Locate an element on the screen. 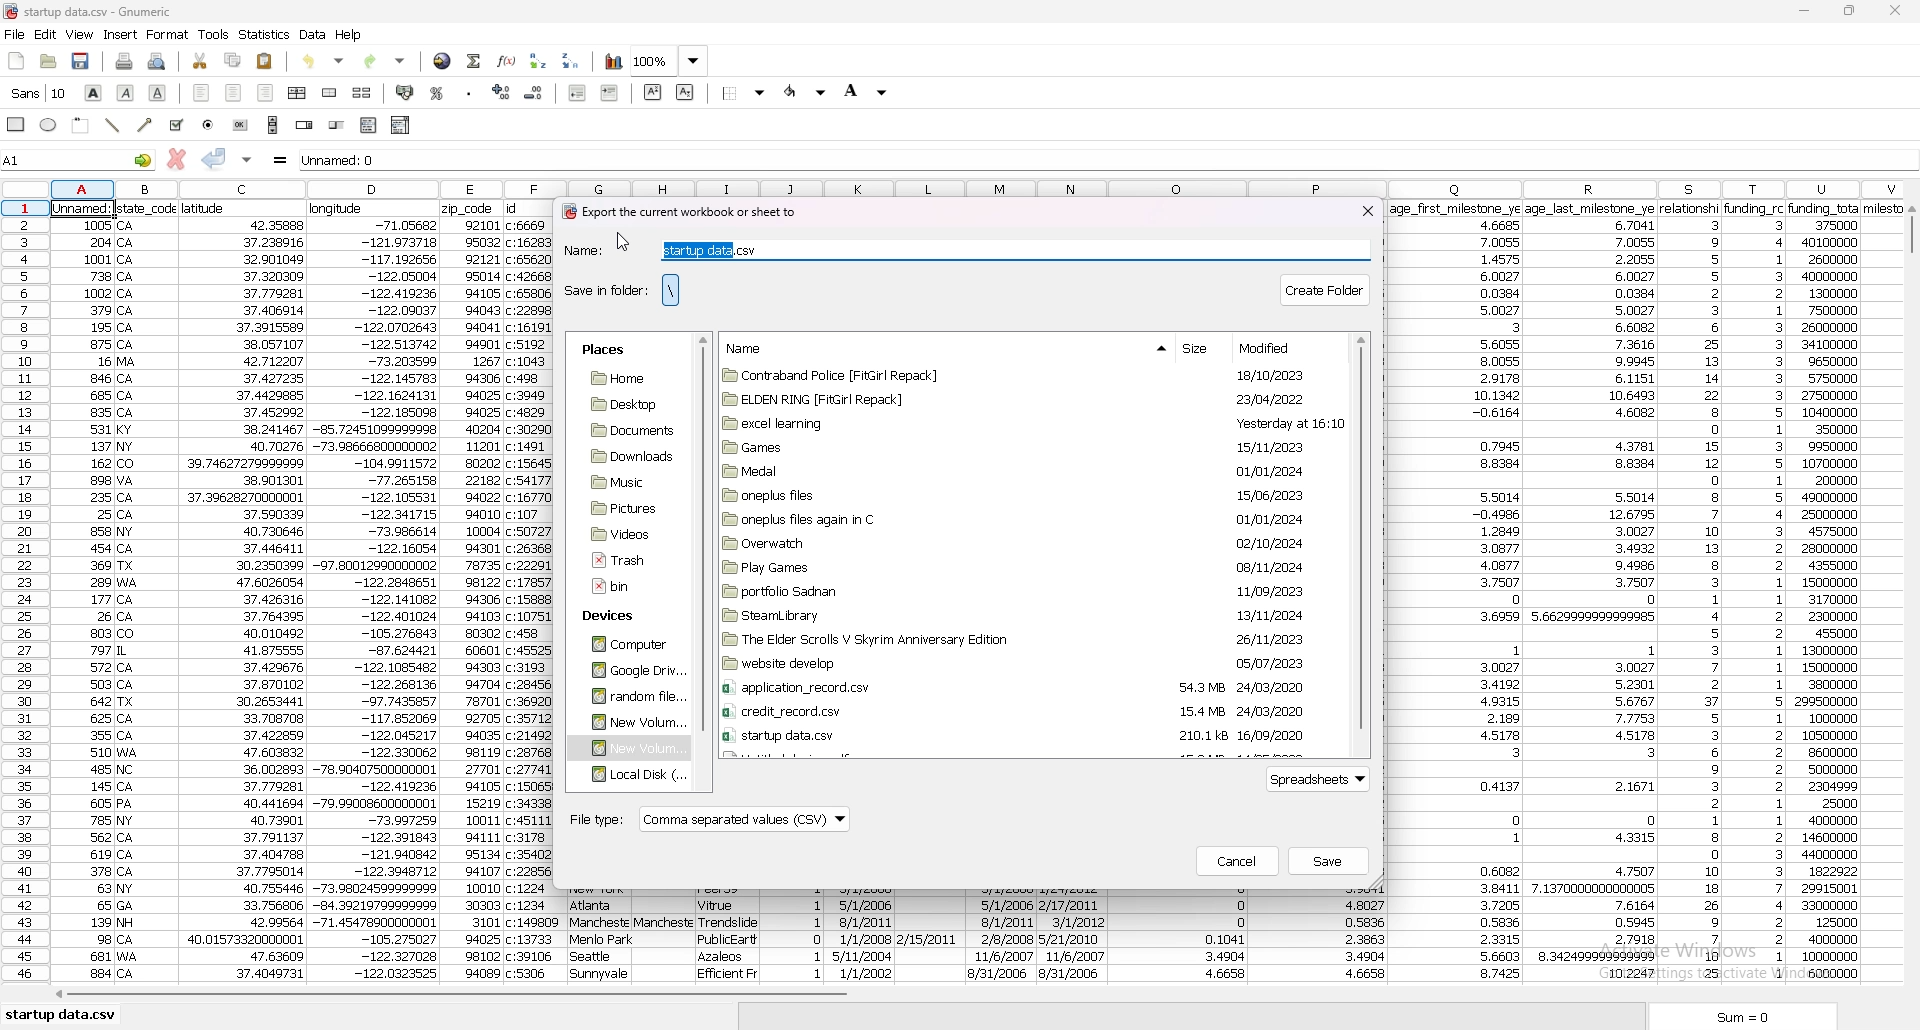 This screenshot has height=1030, width=1920. merge cells is located at coordinates (331, 92).